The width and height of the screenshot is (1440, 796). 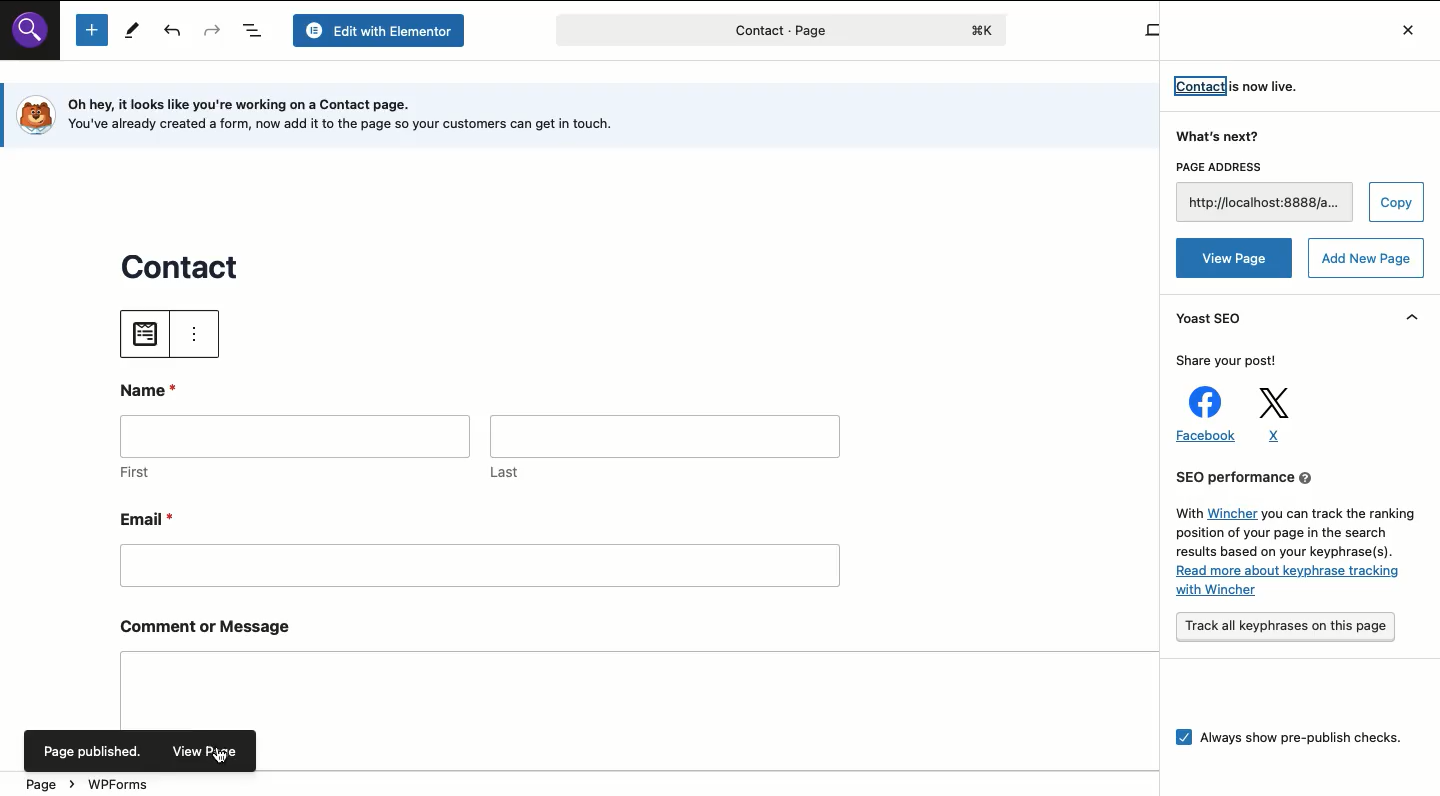 I want to click on Hide menu, so click(x=1413, y=316).